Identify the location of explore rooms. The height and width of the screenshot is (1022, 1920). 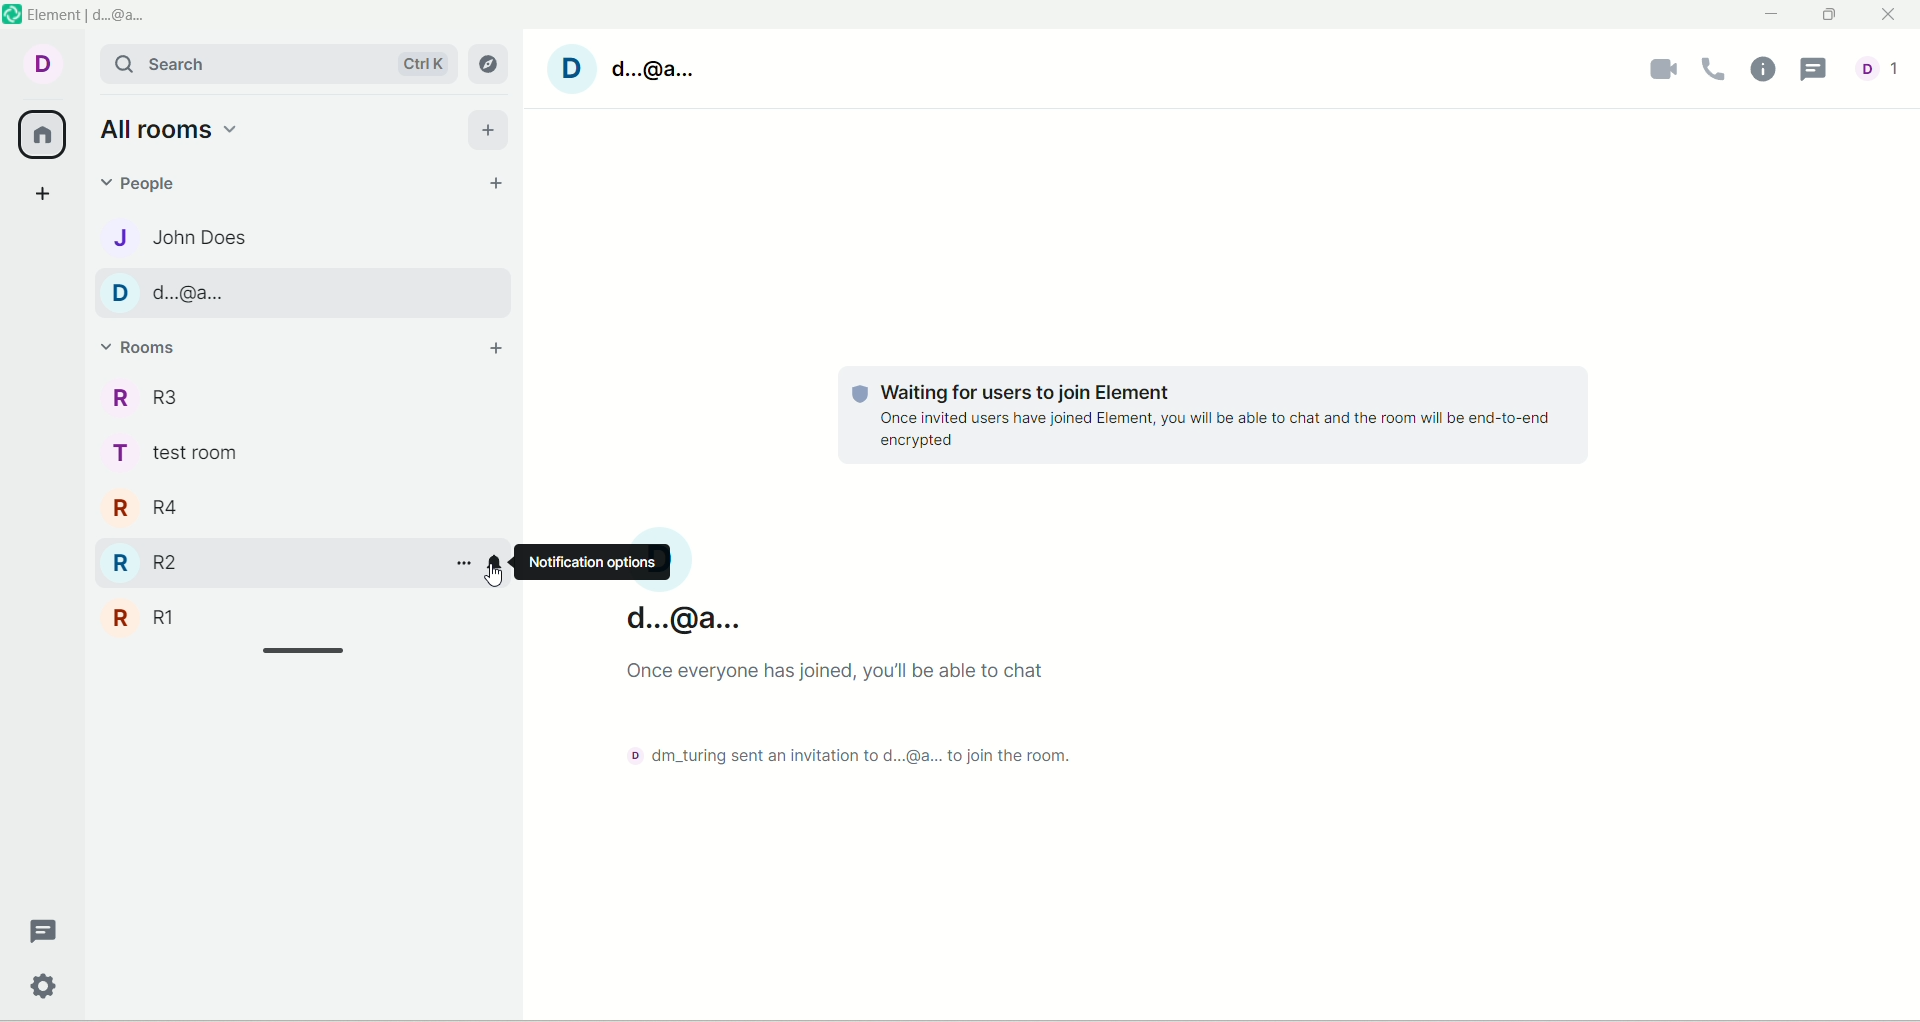
(490, 59).